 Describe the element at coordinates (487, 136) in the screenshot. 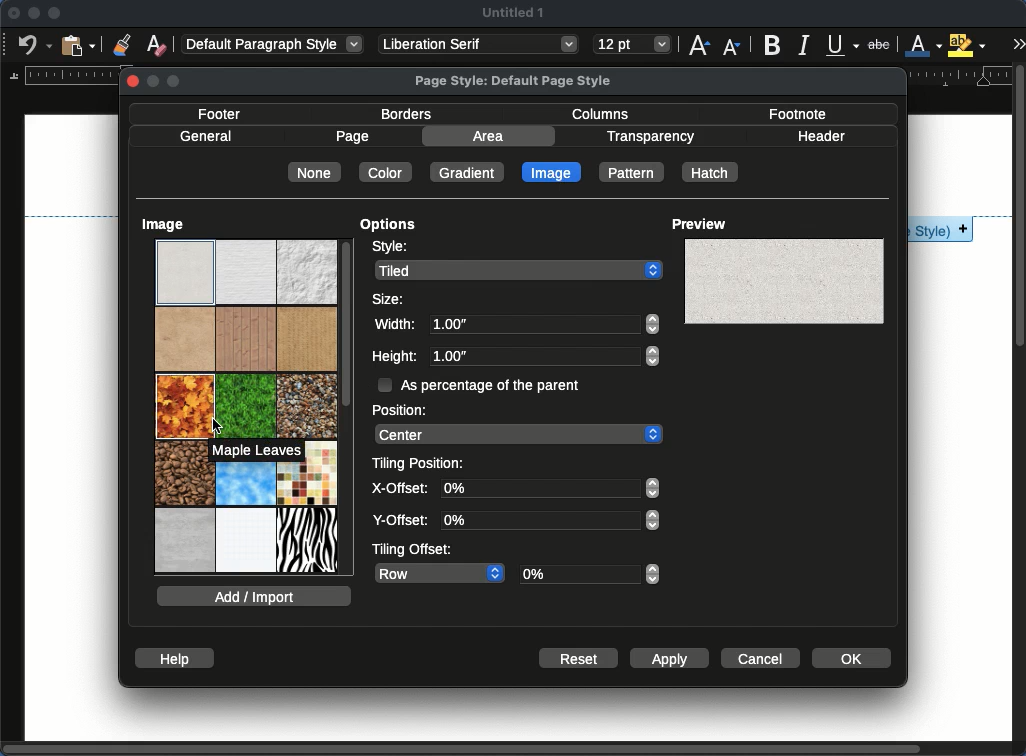

I see `area` at that location.